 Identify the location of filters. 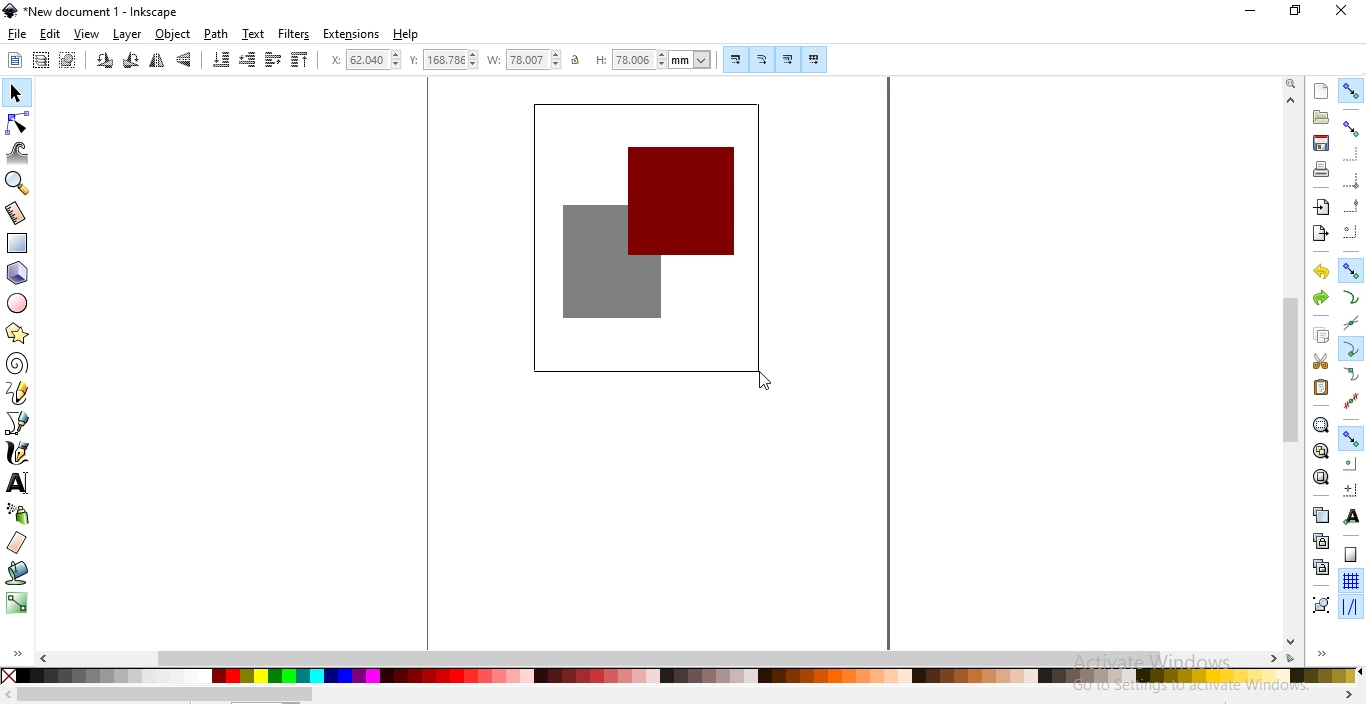
(293, 35).